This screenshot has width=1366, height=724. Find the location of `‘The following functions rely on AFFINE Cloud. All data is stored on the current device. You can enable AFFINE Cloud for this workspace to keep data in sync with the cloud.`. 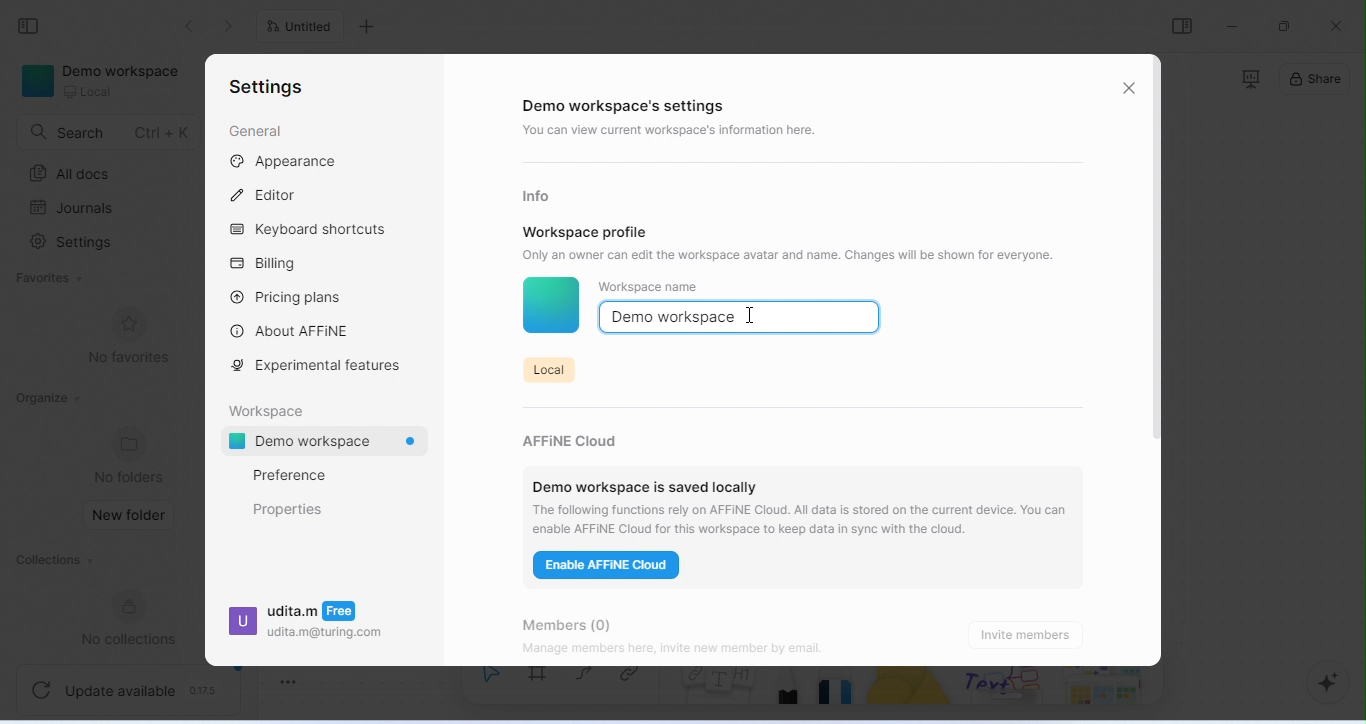

‘The following functions rely on AFFINE Cloud. All data is stored on the current device. You can enable AFFINE Cloud for this workspace to keep data in sync with the cloud. is located at coordinates (804, 519).